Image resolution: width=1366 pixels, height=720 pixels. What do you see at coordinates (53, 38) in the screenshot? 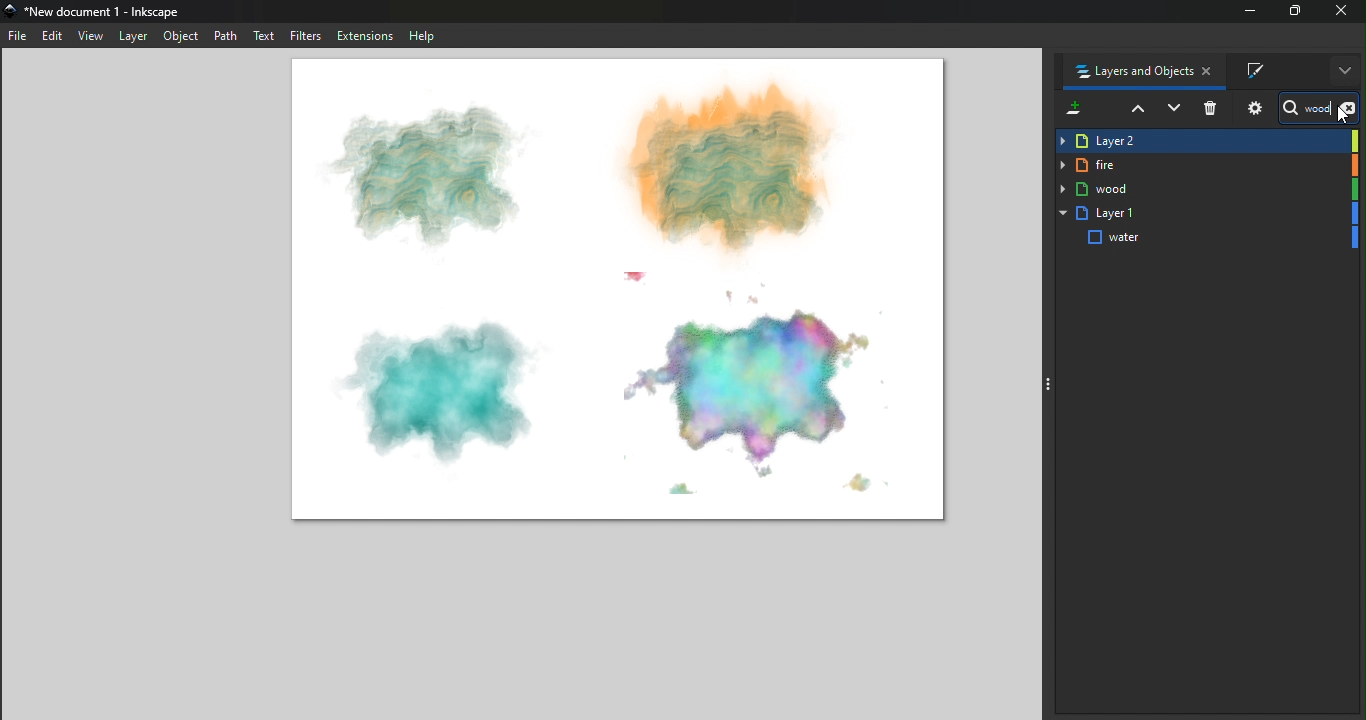
I see `Edit` at bounding box center [53, 38].